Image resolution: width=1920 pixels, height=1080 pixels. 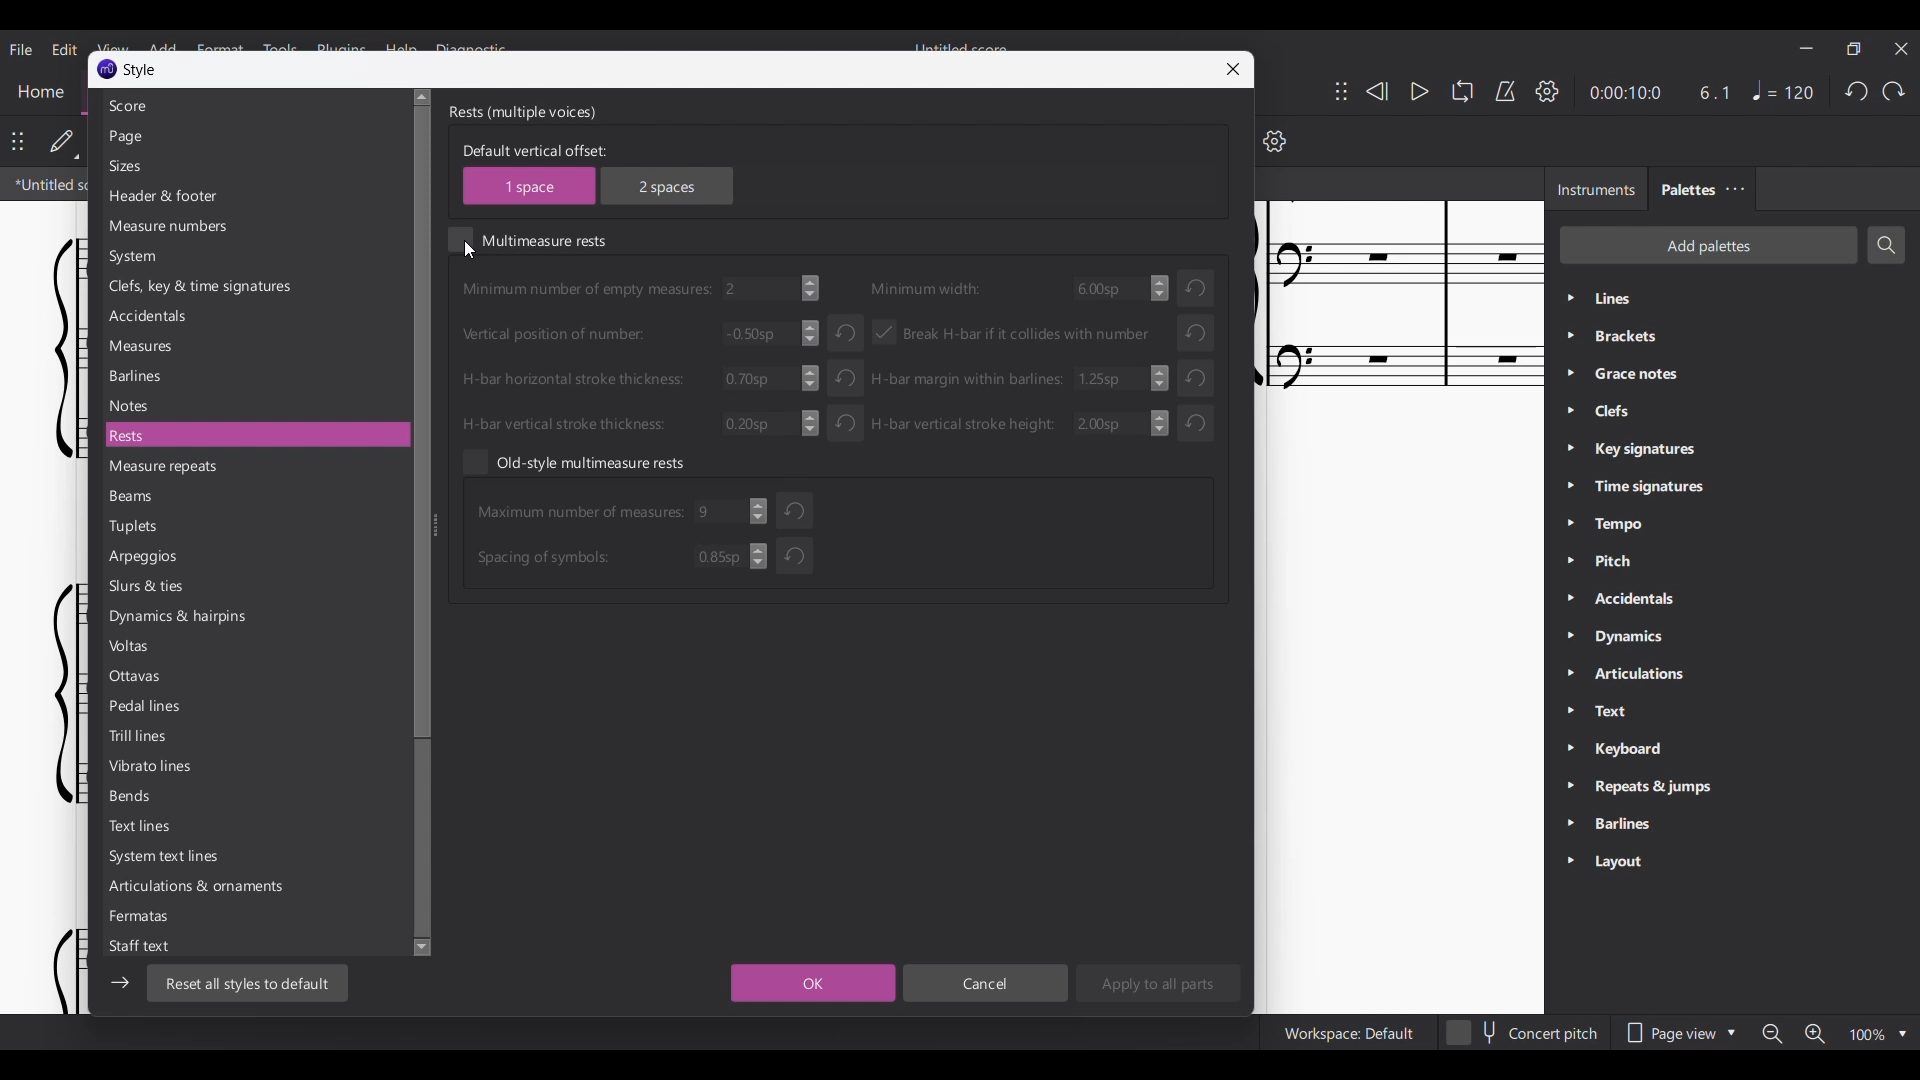 I want to click on Zoom options, so click(x=1902, y=1034).